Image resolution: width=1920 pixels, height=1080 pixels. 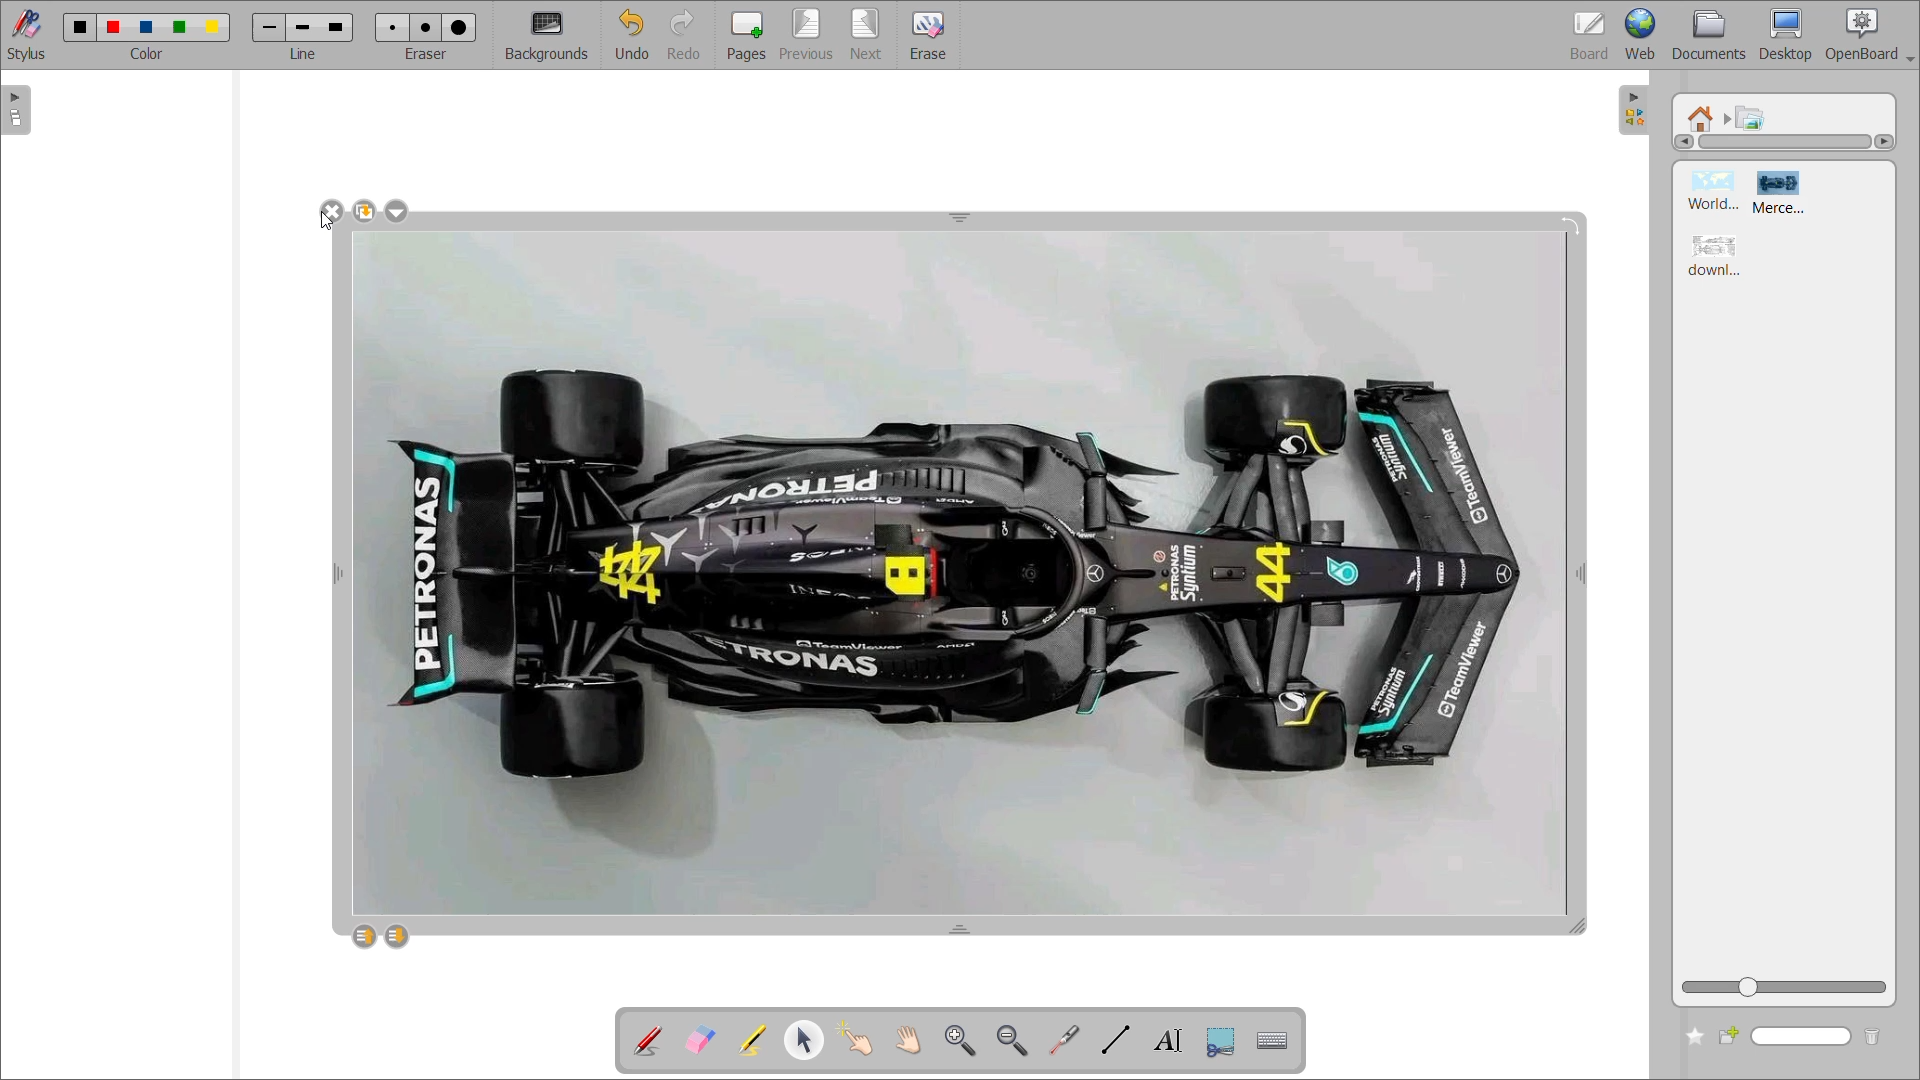 What do you see at coordinates (362, 212) in the screenshot?
I see `make a copy` at bounding box center [362, 212].